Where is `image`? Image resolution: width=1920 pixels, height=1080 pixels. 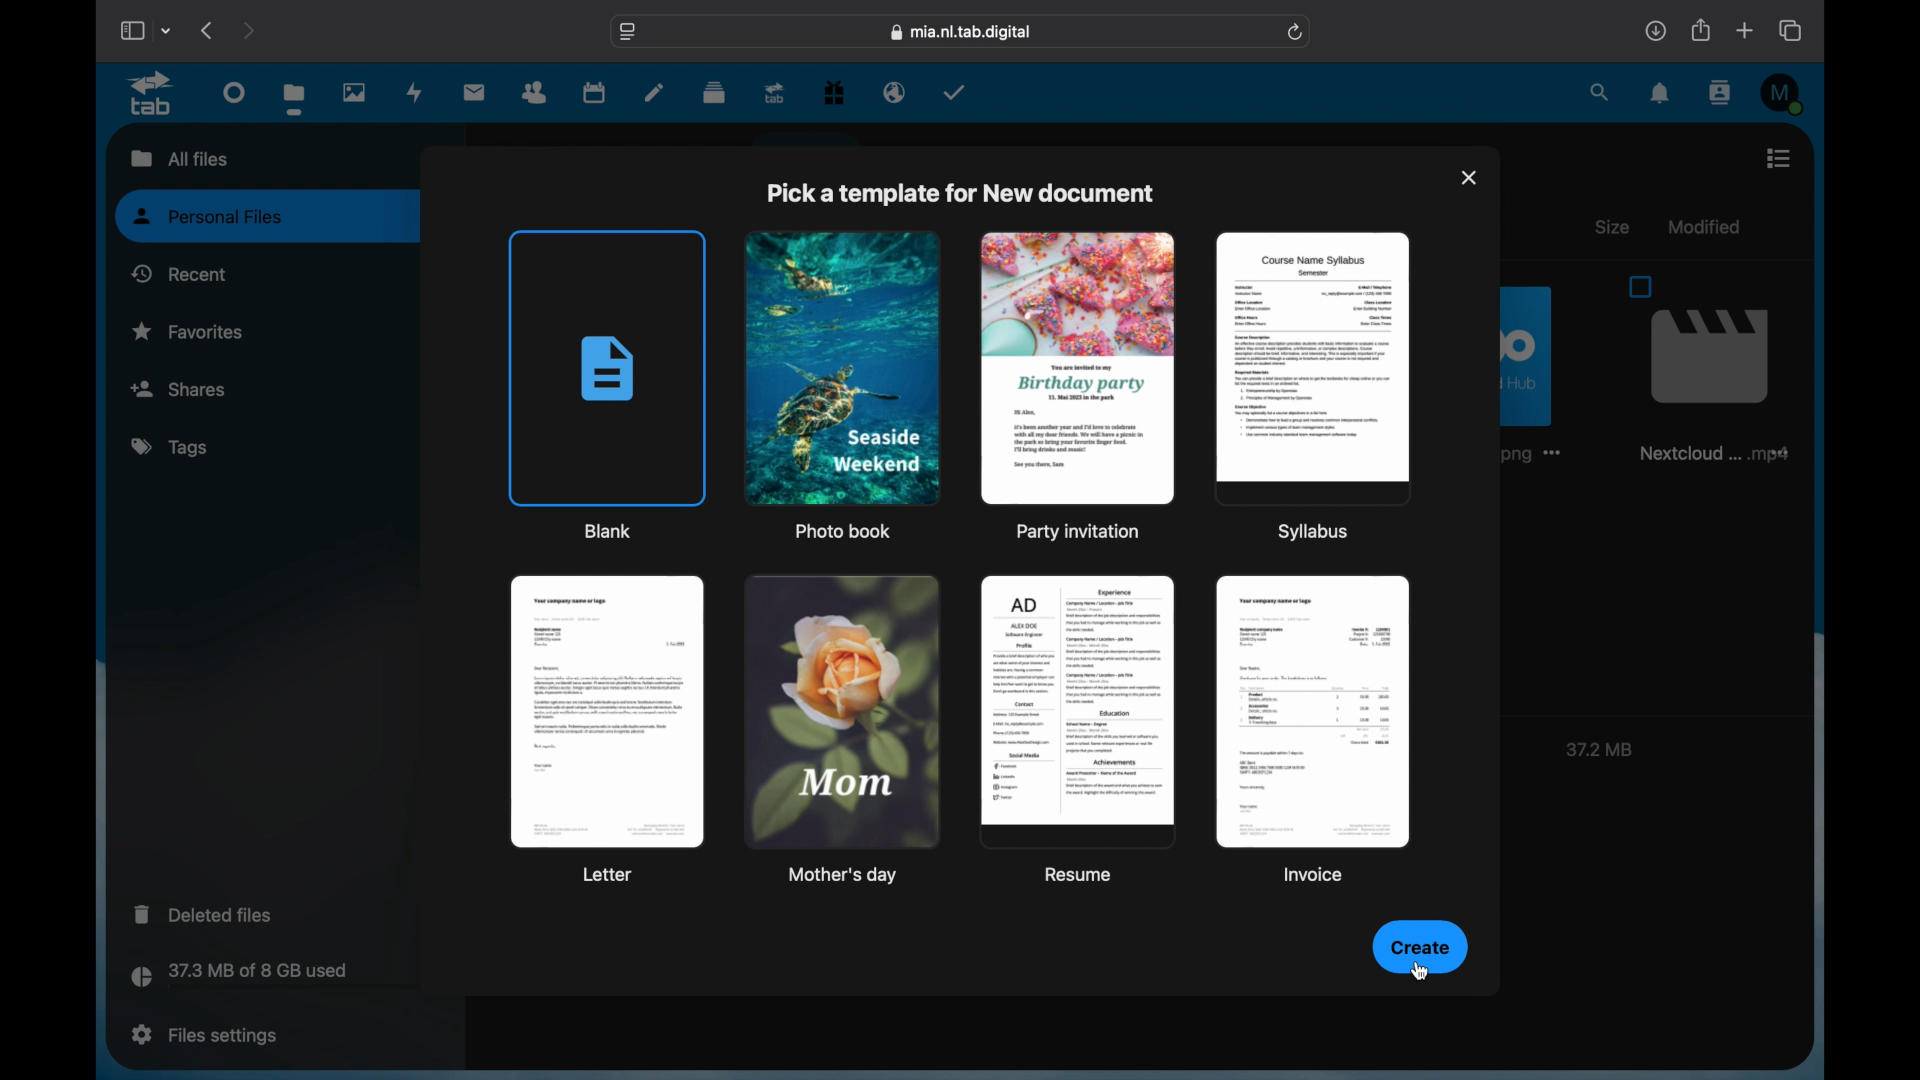 image is located at coordinates (1536, 377).